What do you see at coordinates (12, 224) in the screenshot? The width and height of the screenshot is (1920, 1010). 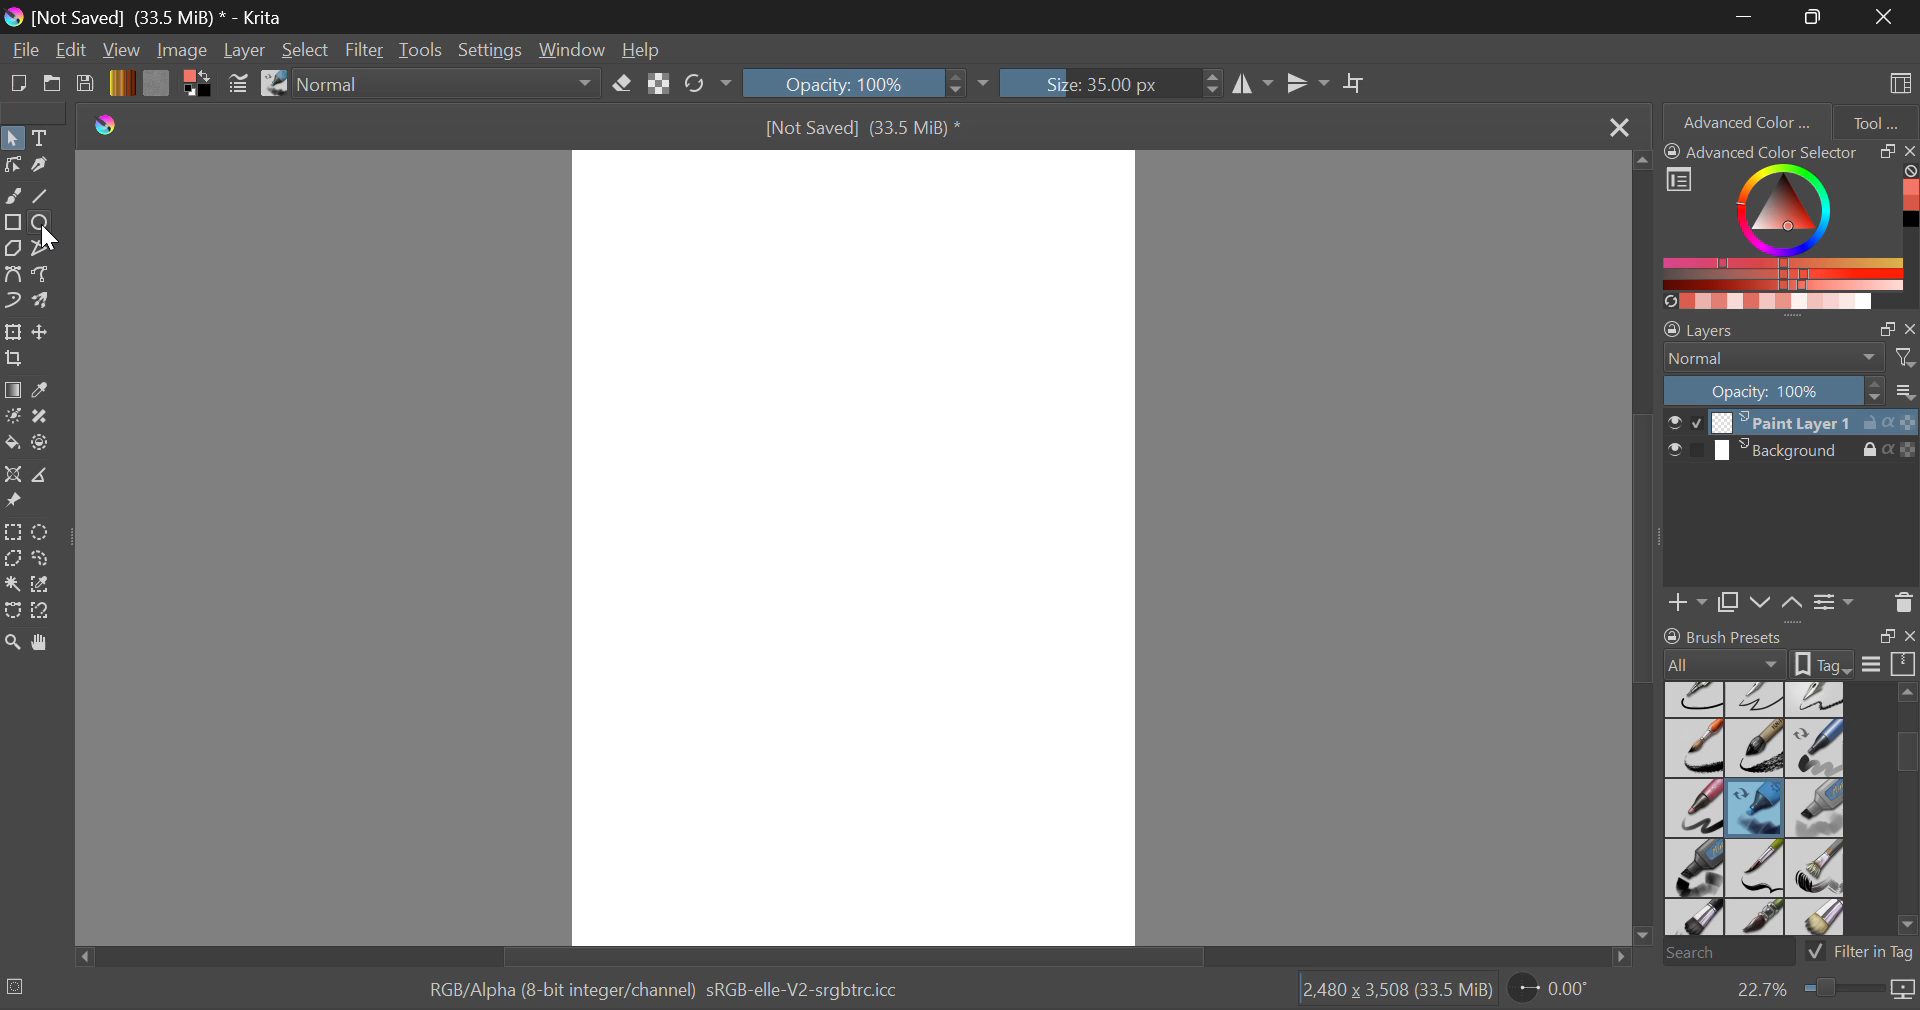 I see `Rectangle` at bounding box center [12, 224].